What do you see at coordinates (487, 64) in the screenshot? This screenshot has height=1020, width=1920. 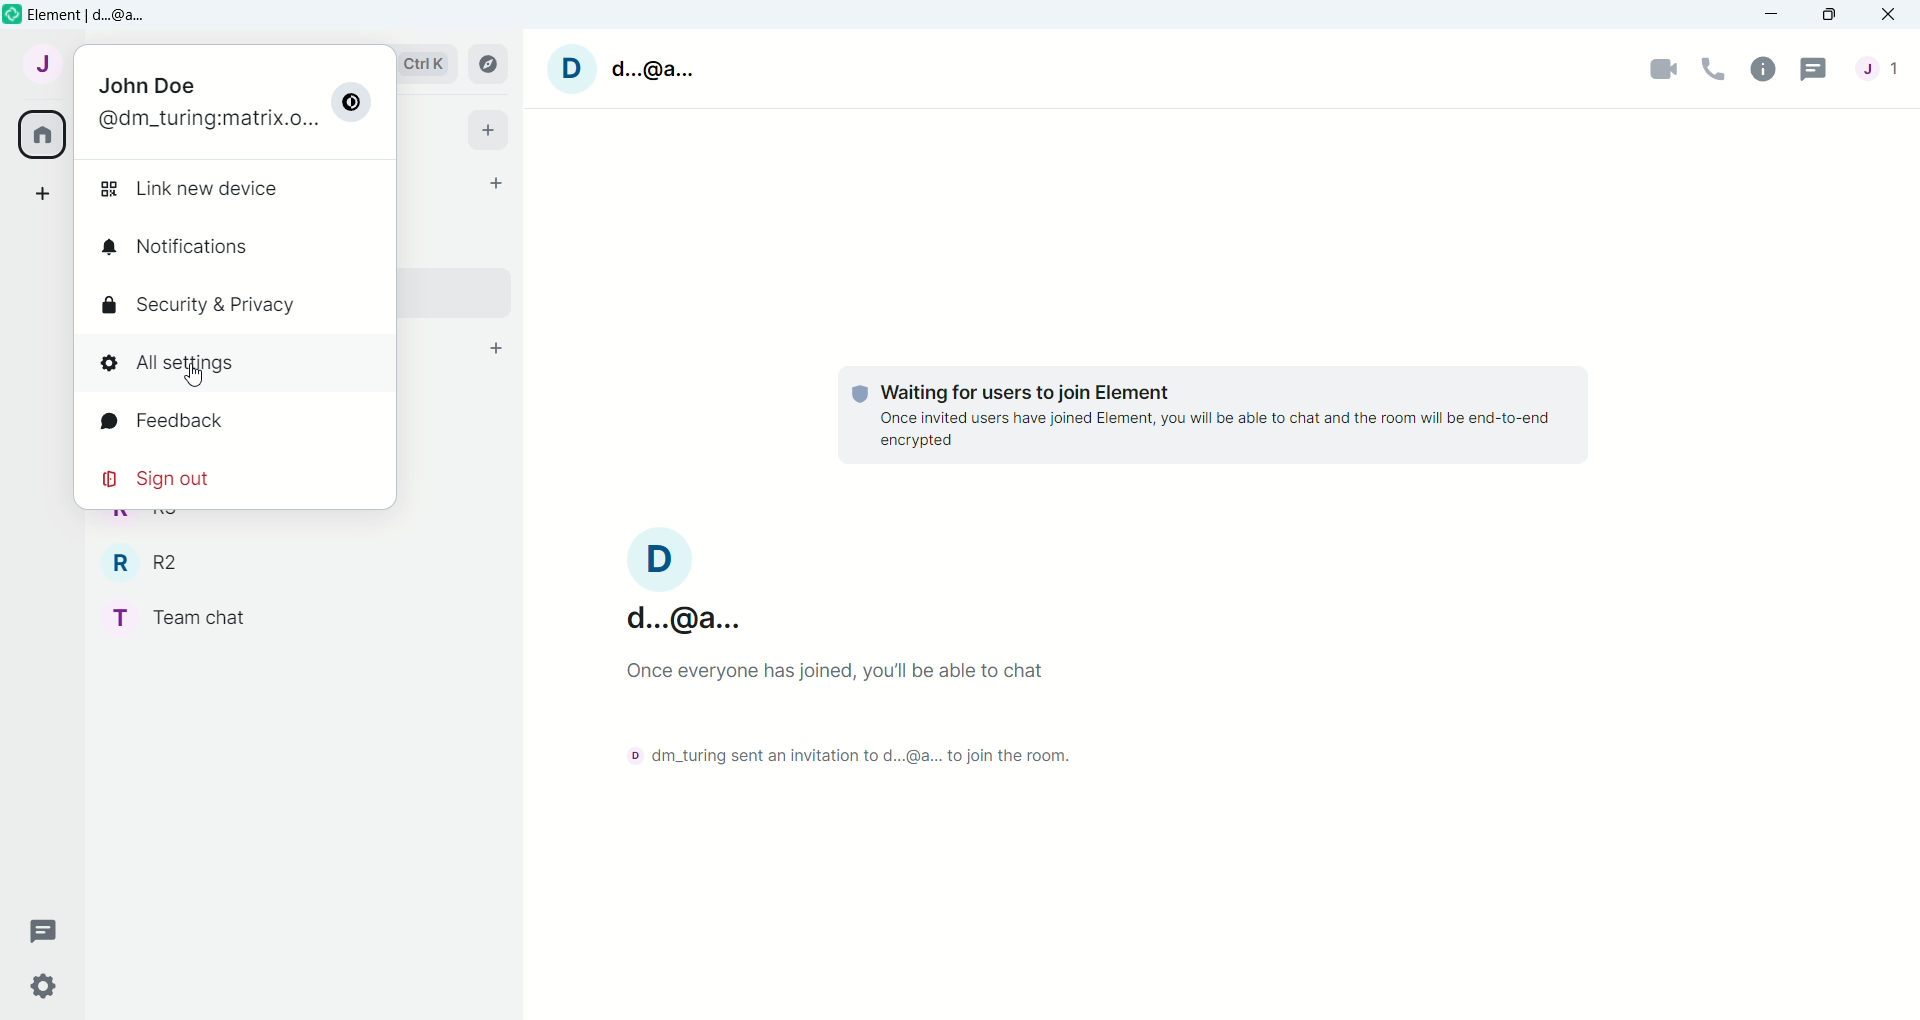 I see `Explore rooms` at bounding box center [487, 64].